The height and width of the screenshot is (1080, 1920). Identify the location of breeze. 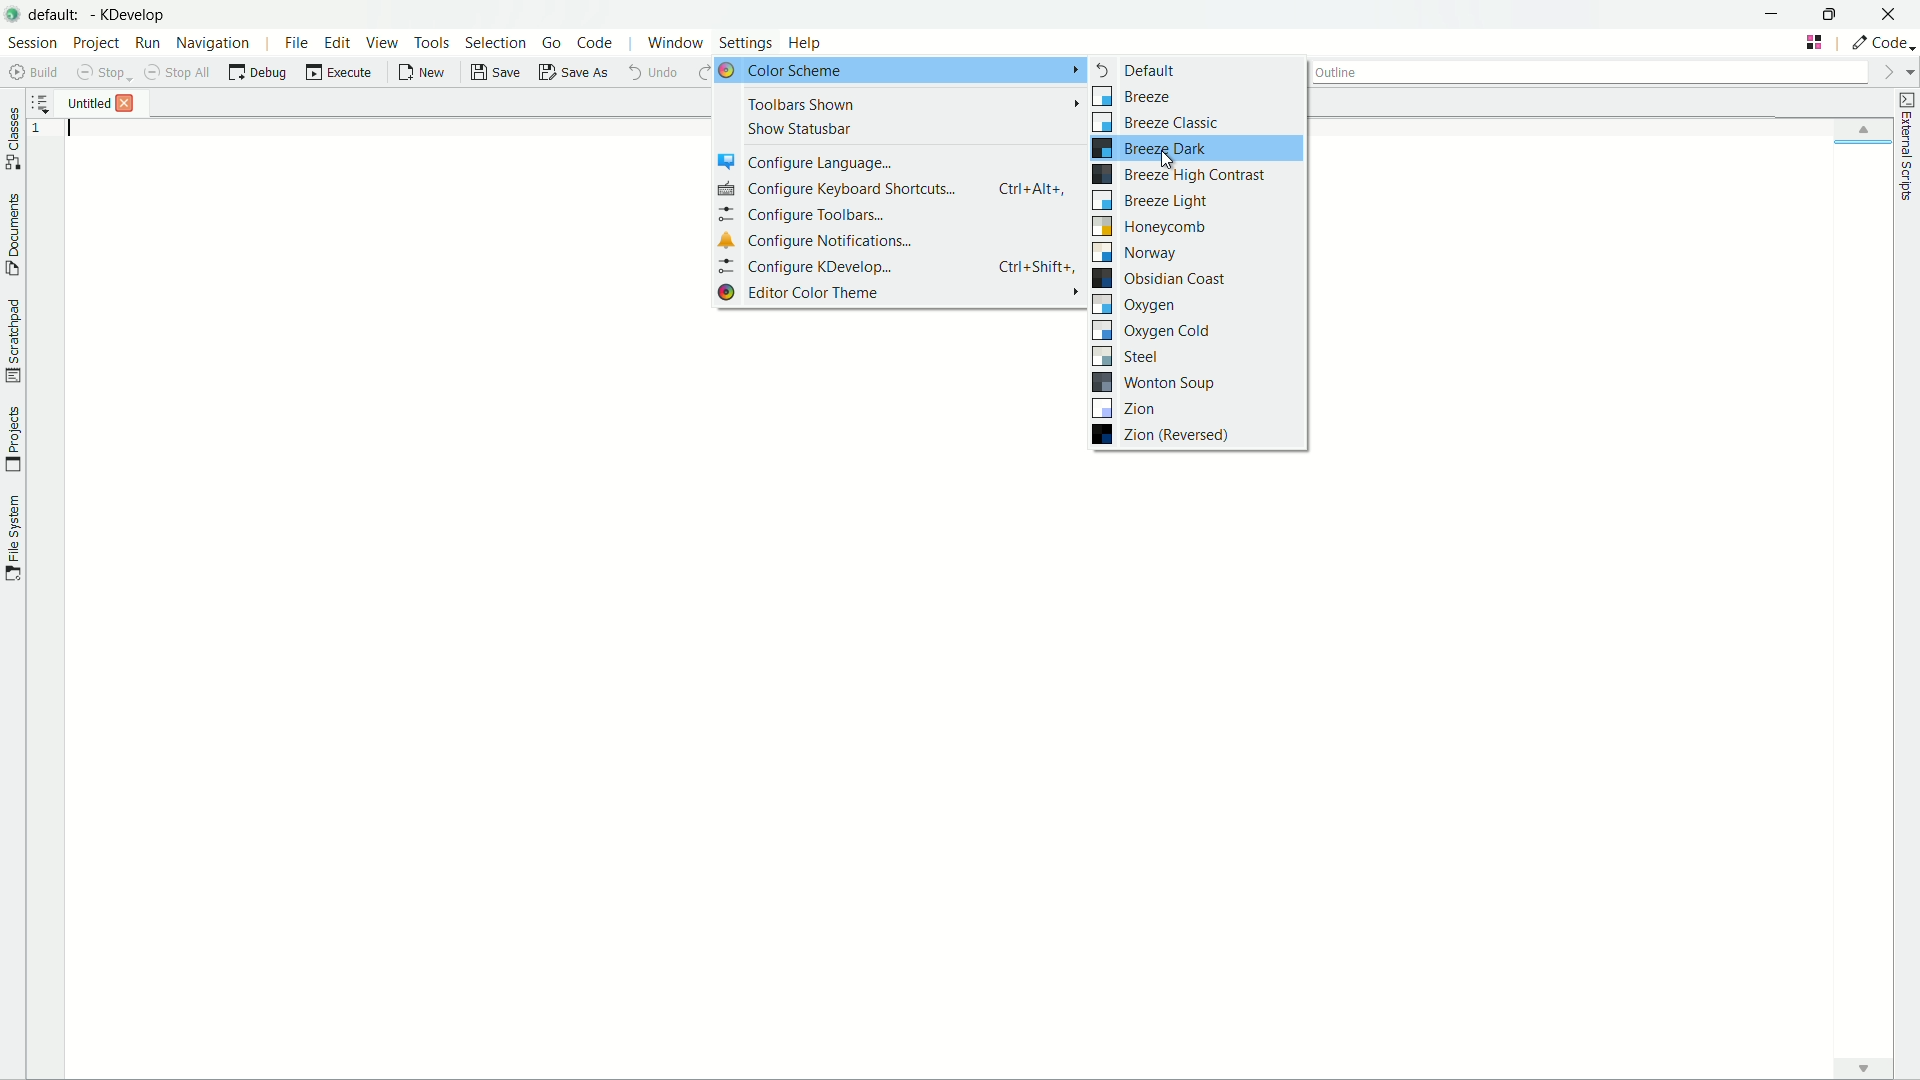
(1130, 96).